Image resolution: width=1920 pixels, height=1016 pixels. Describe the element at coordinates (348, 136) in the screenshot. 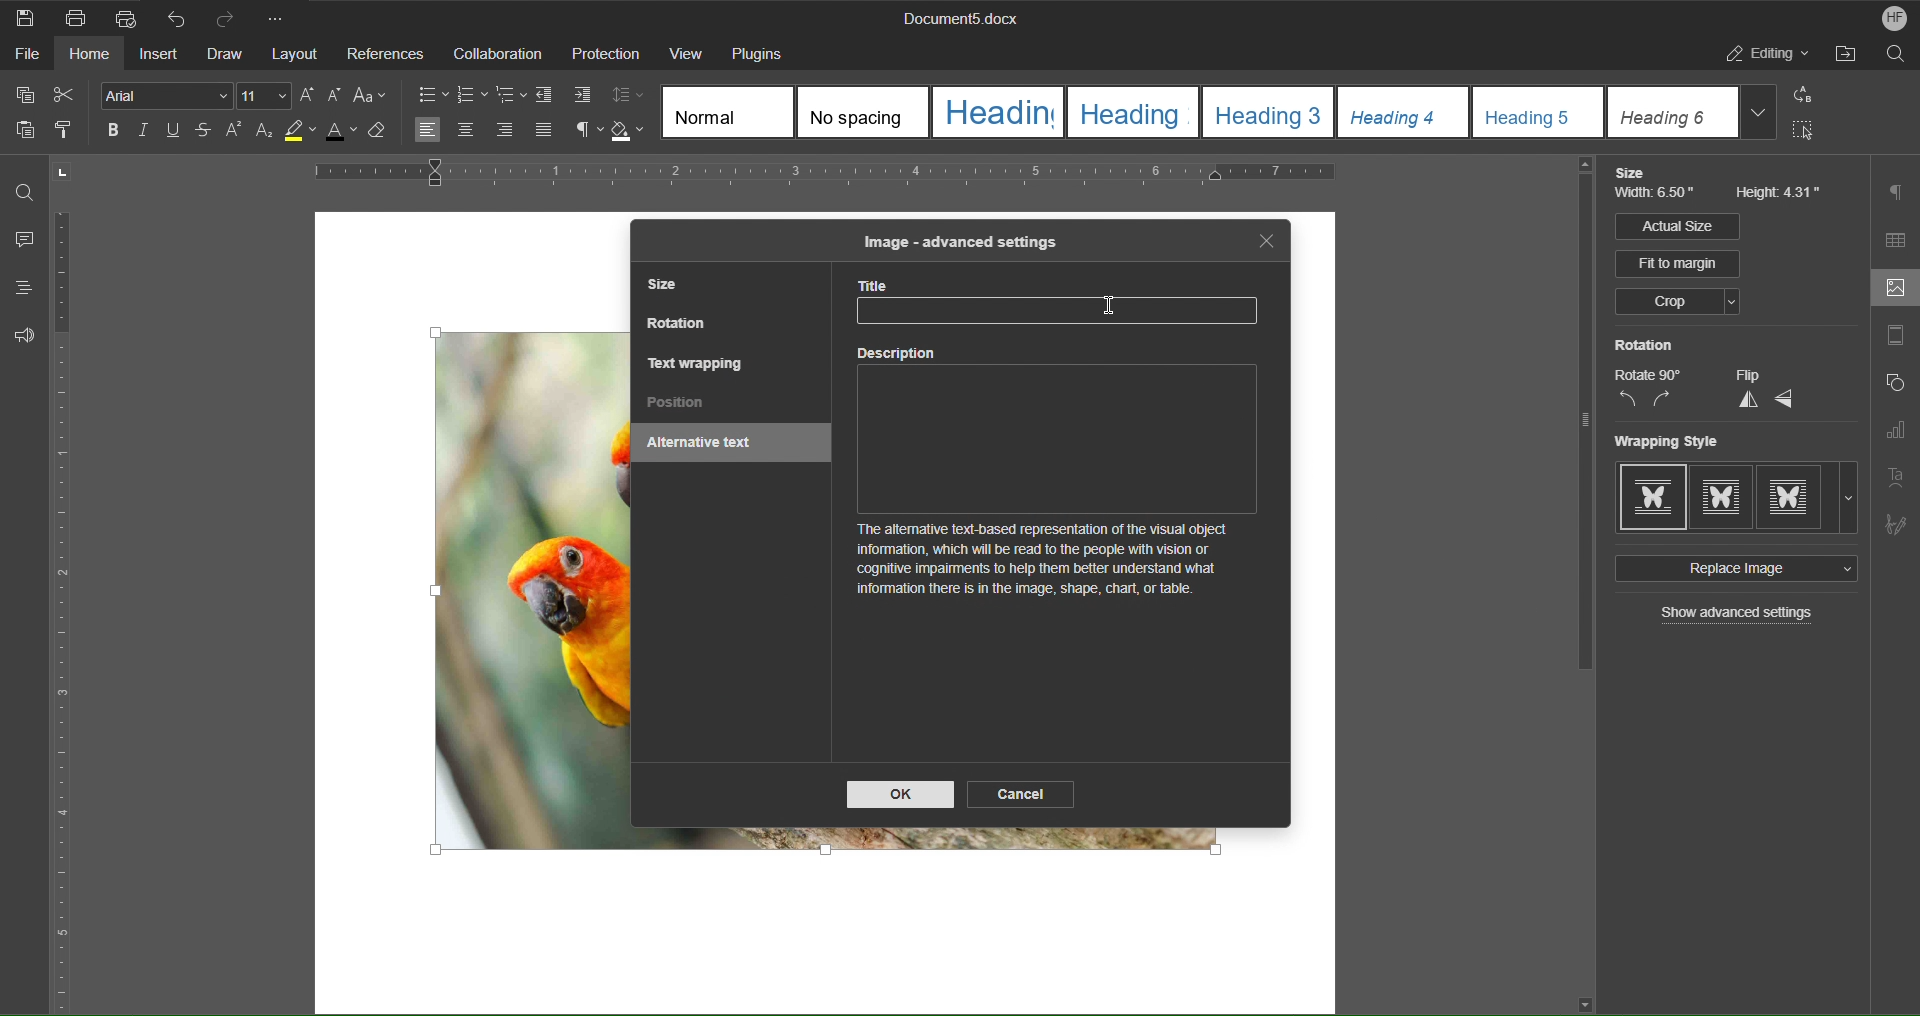

I see `Text Color` at that location.